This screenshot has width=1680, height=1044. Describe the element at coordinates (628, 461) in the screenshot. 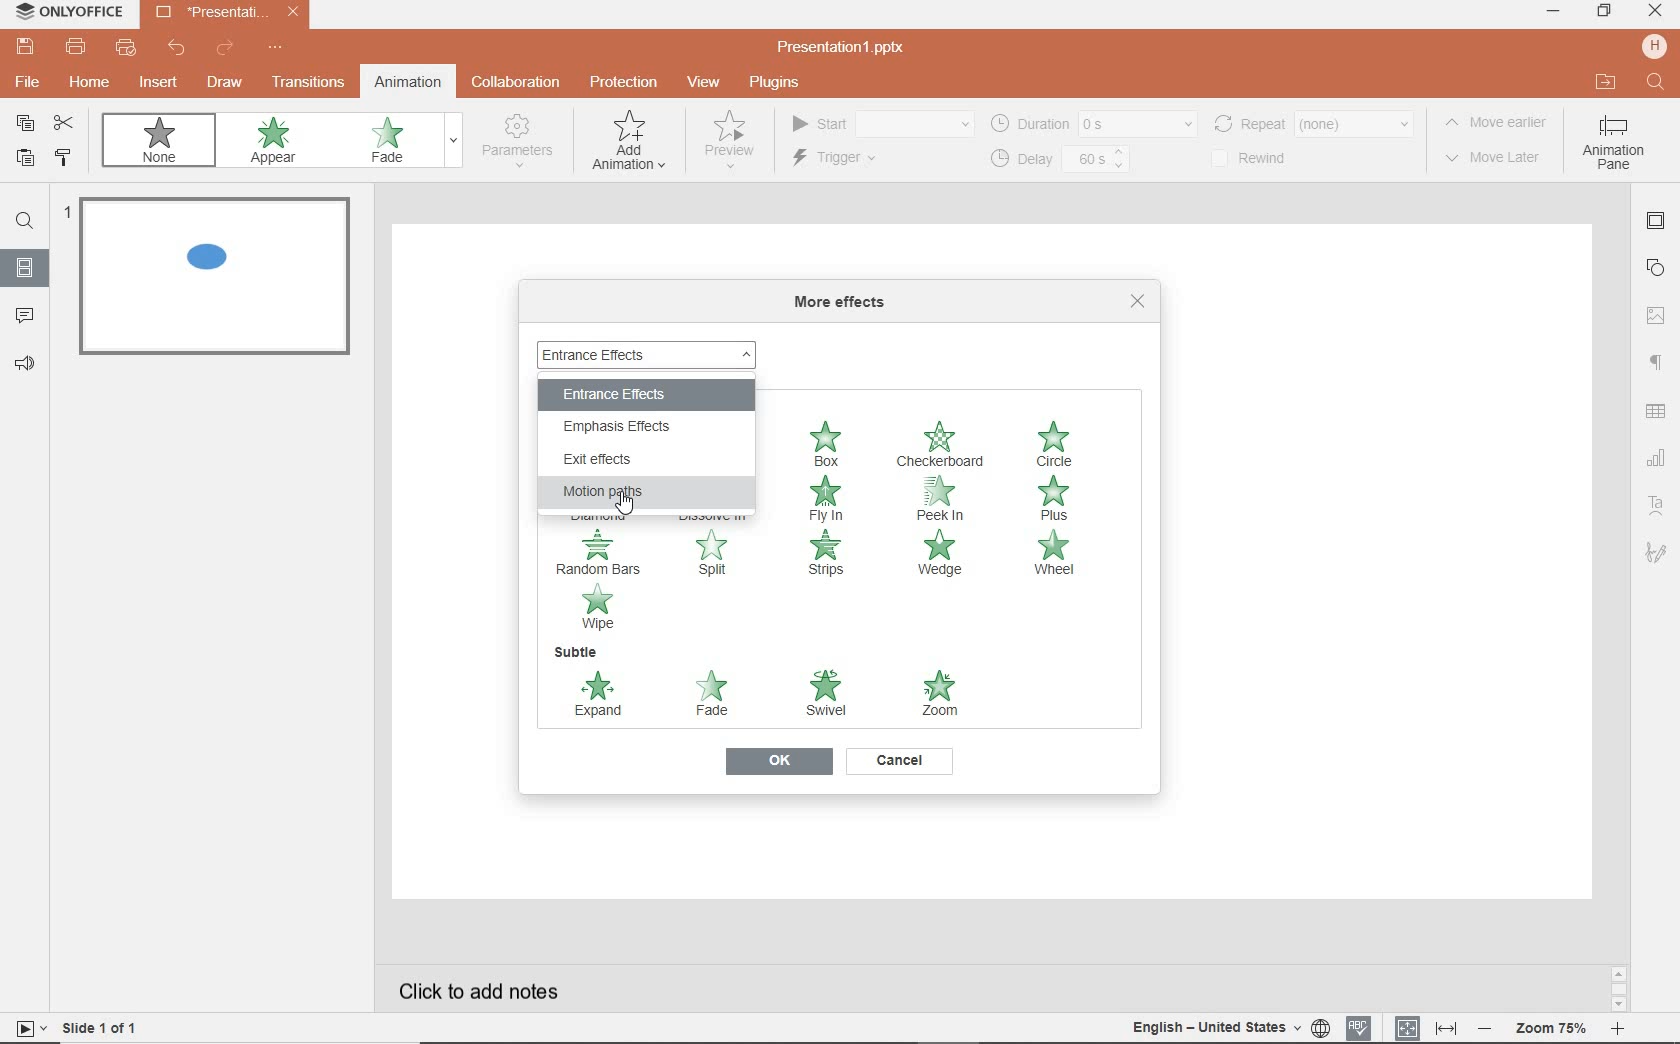

I see `EFFICT EFFECTS` at that location.